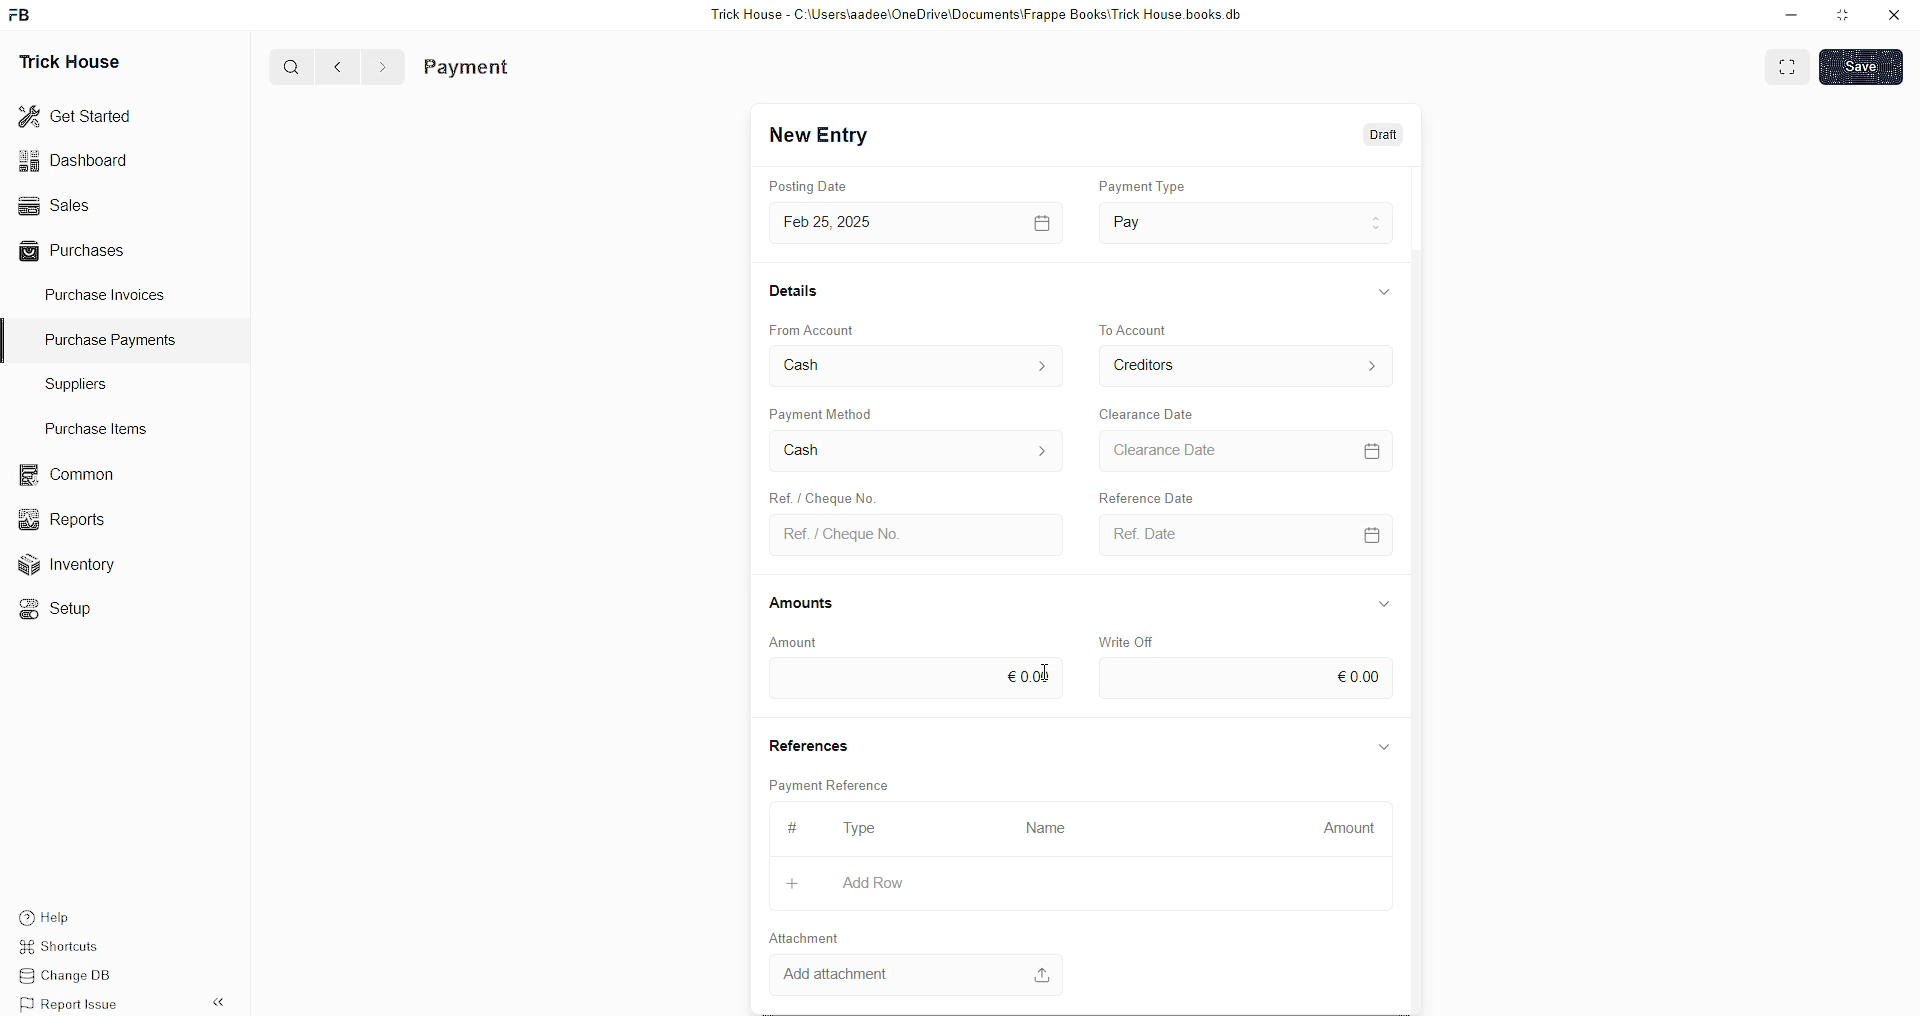 The width and height of the screenshot is (1920, 1016). What do you see at coordinates (68, 383) in the screenshot?
I see `Suppliers` at bounding box center [68, 383].